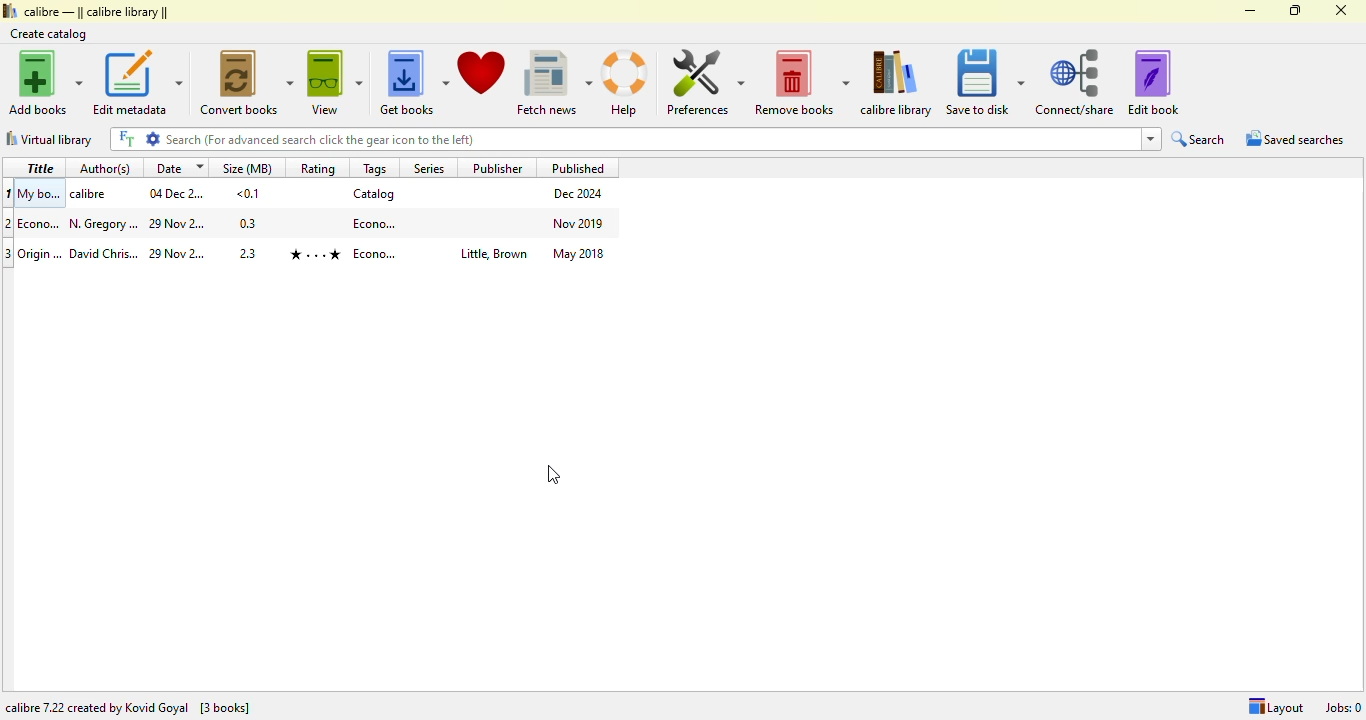 The width and height of the screenshot is (1366, 720). Describe the element at coordinates (49, 34) in the screenshot. I see `create catalog` at that location.